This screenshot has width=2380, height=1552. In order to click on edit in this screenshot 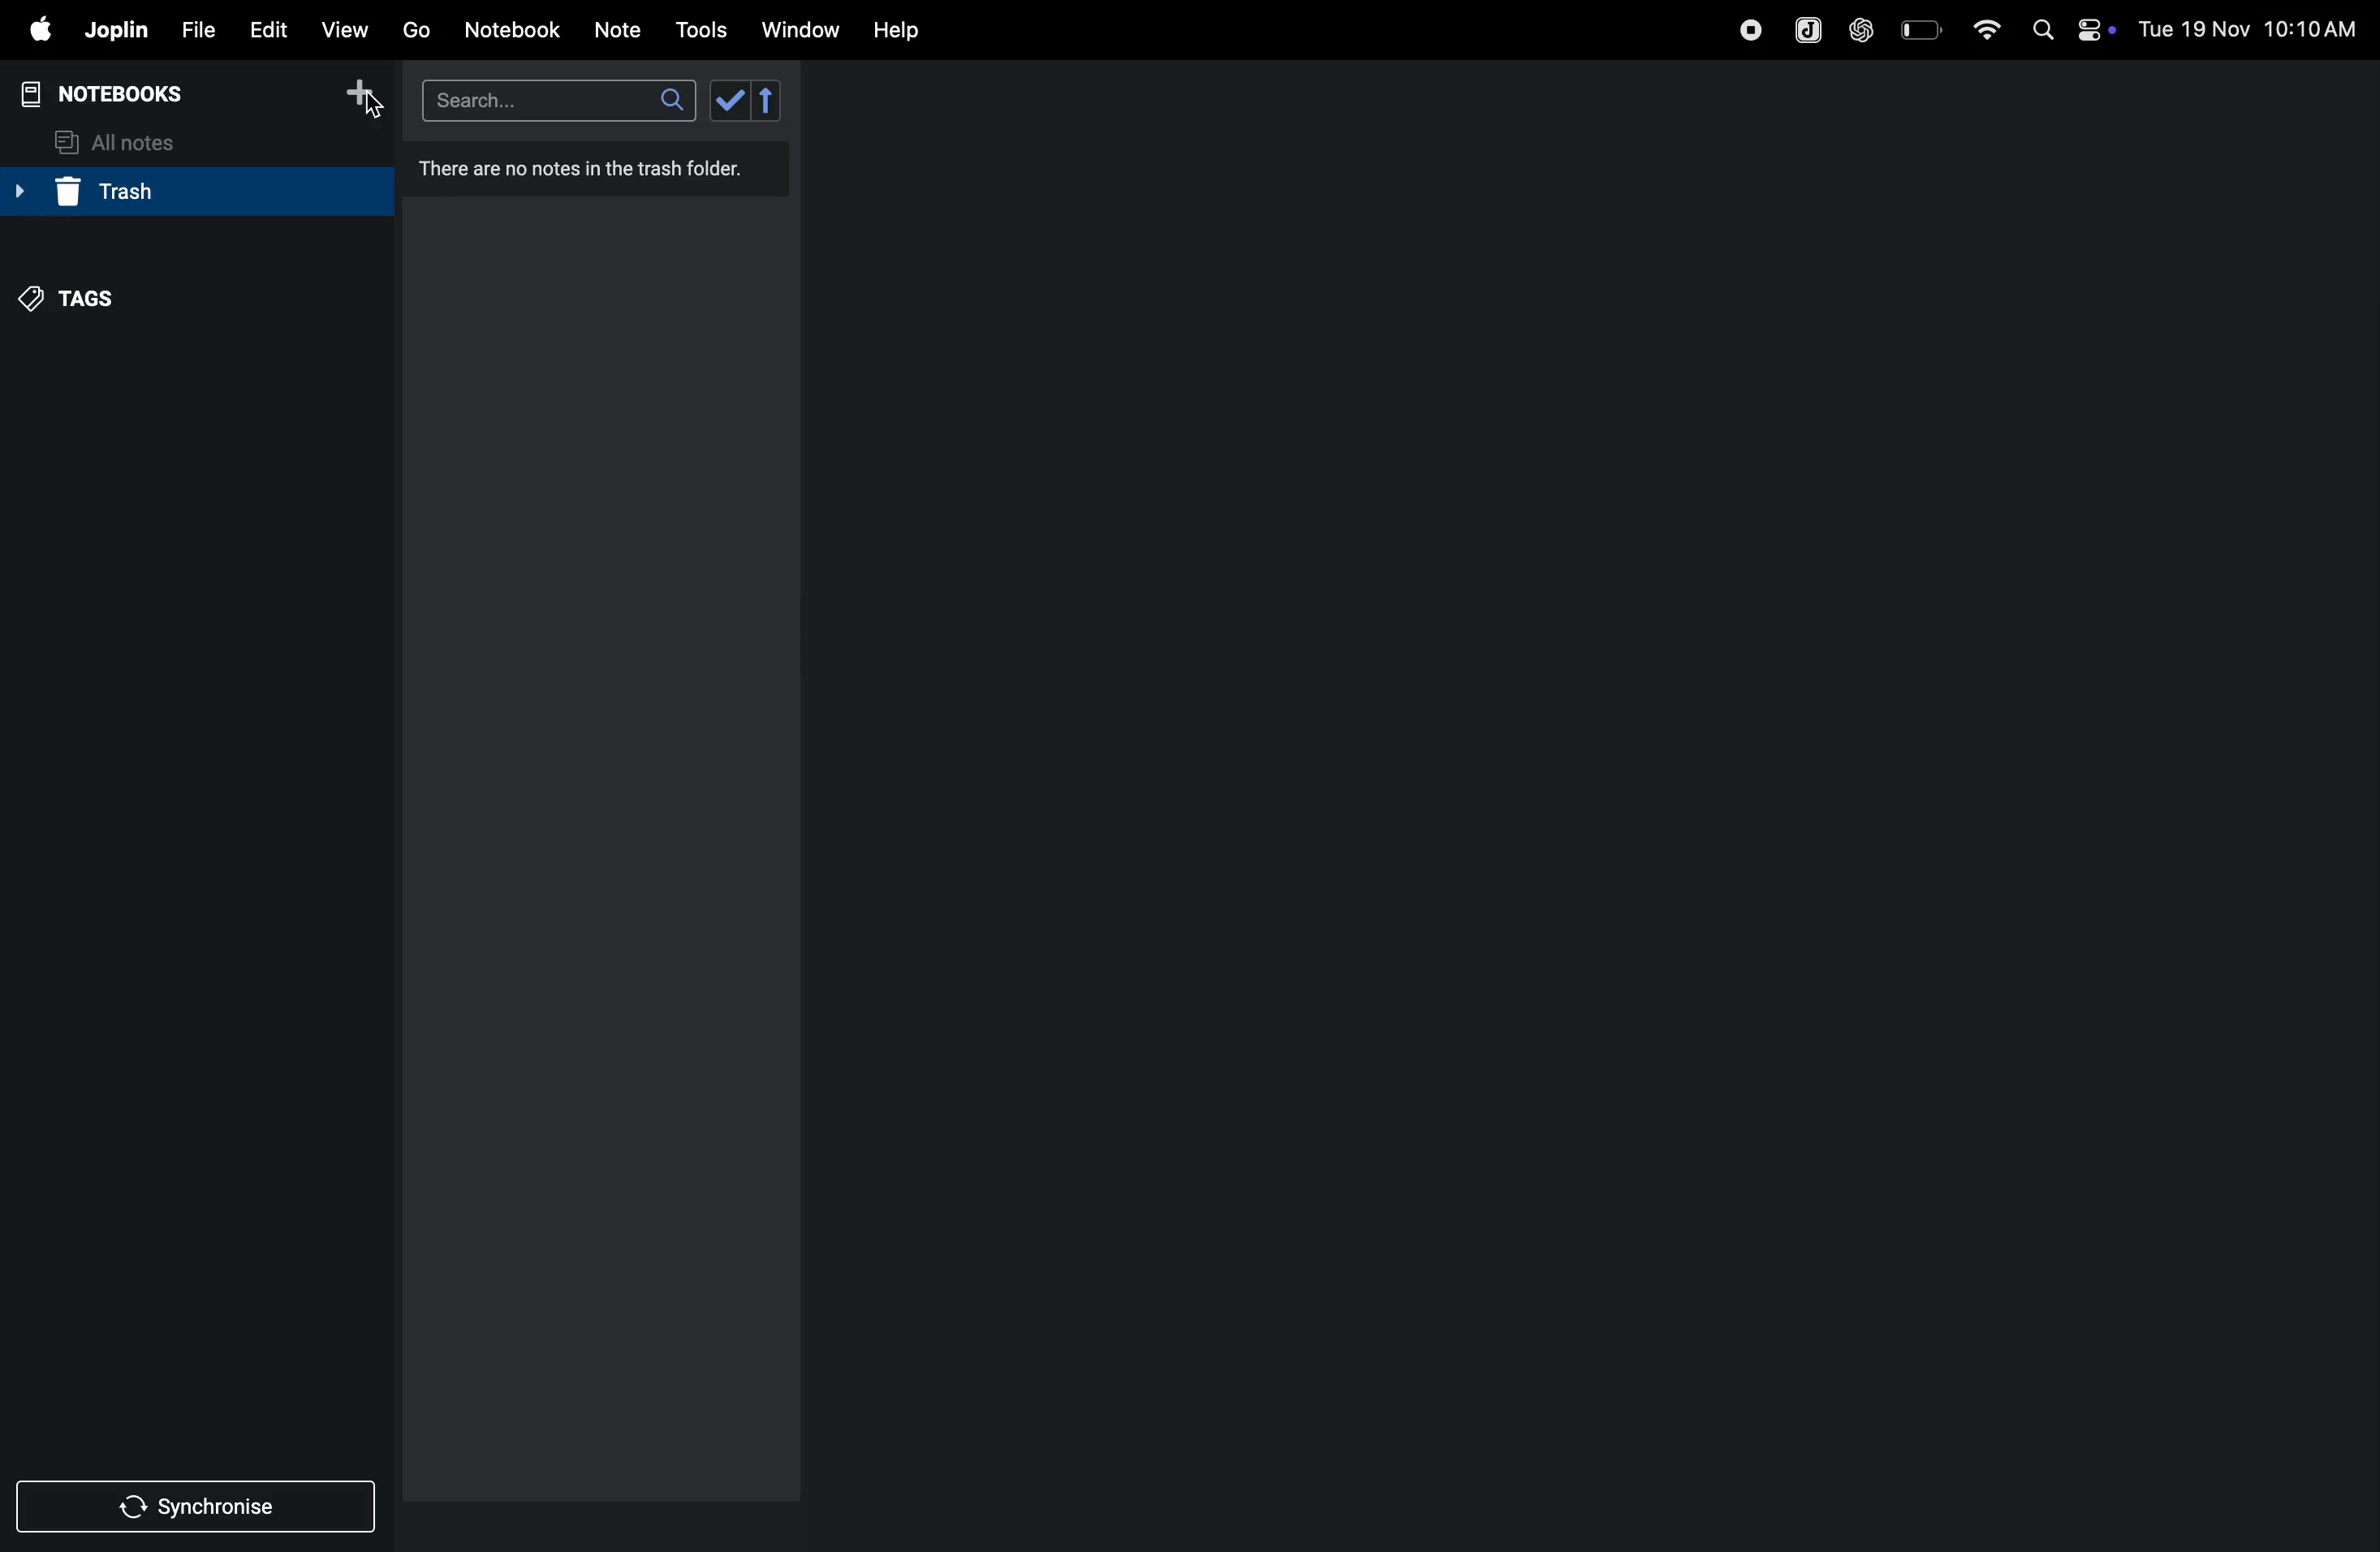, I will do `click(268, 28)`.